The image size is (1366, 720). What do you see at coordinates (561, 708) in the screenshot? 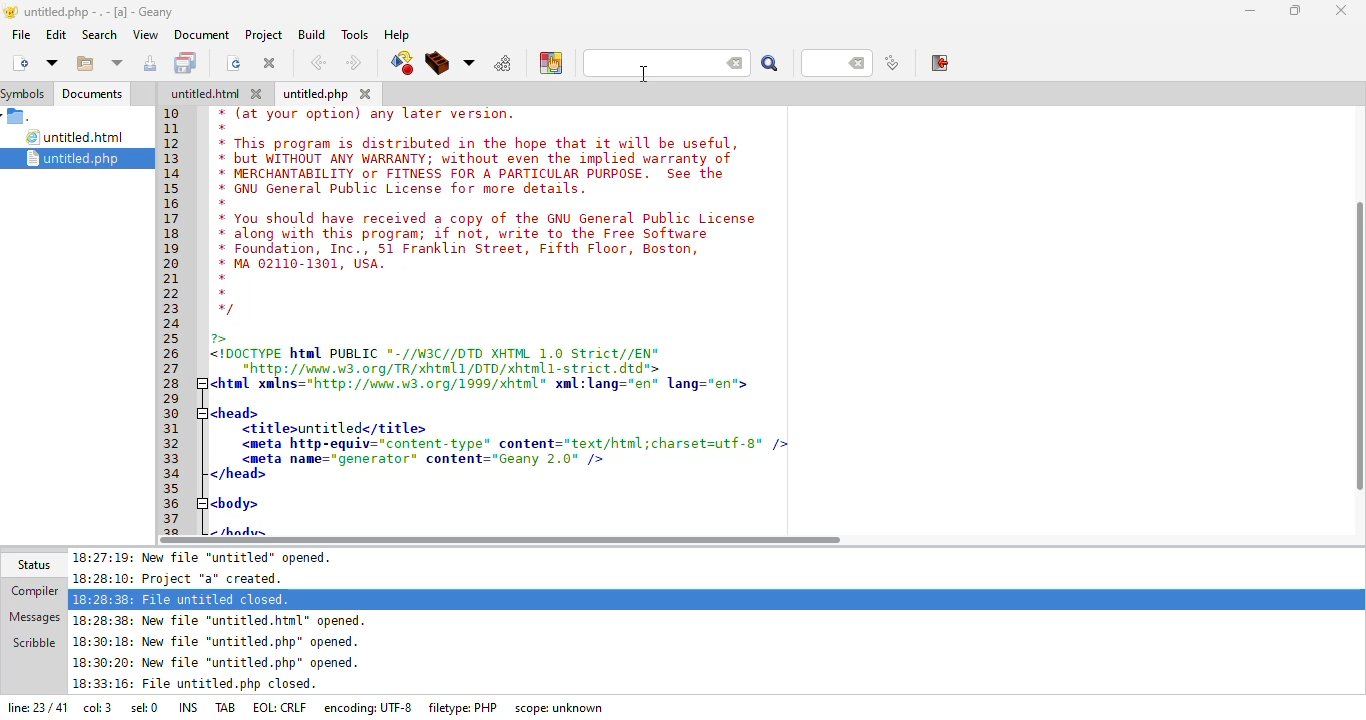
I see `scope: unknown` at bounding box center [561, 708].